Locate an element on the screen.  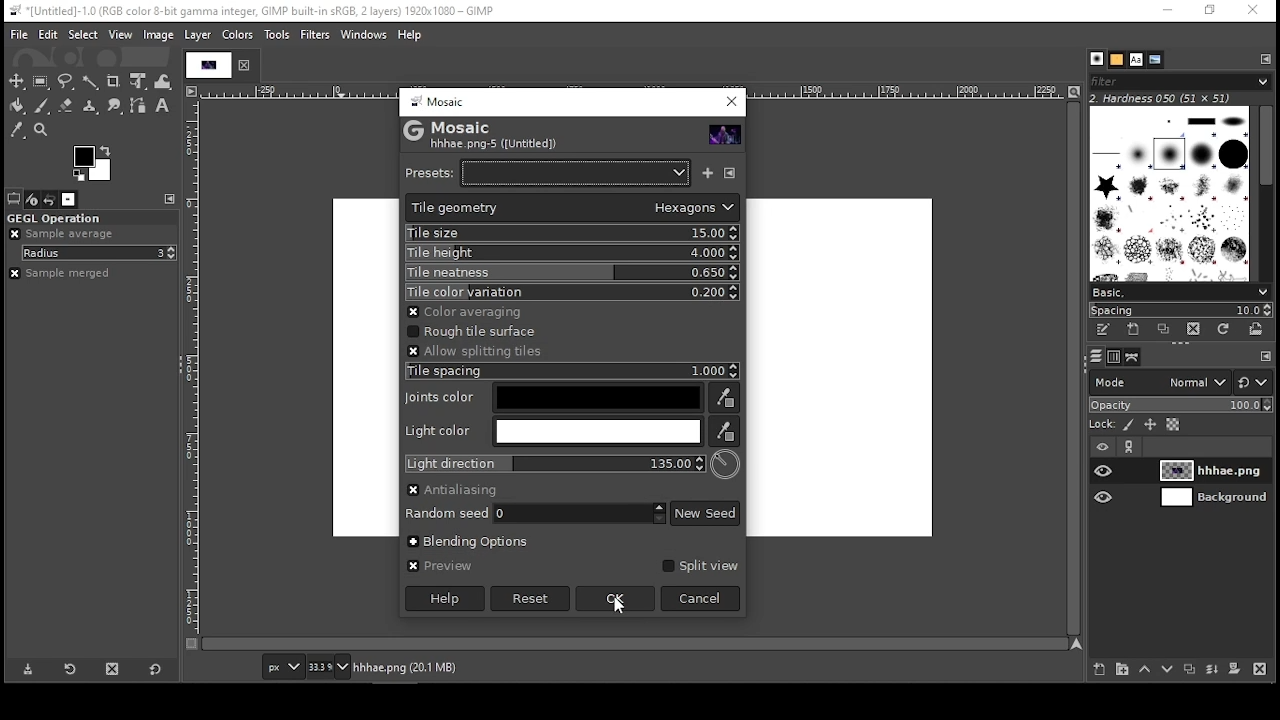
joints color is located at coordinates (554, 398).